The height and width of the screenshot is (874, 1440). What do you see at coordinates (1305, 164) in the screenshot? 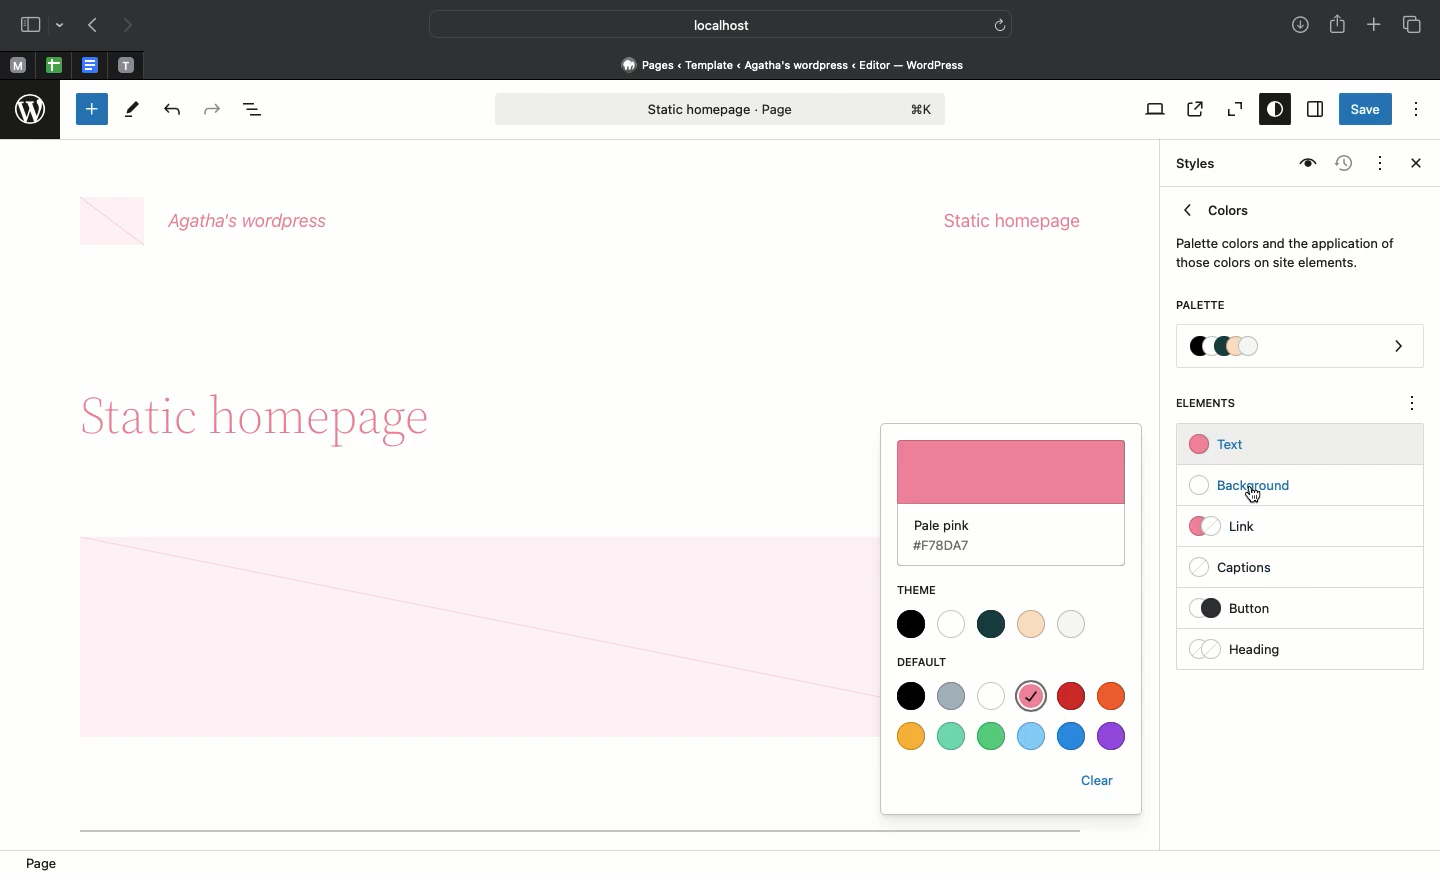
I see `Style book` at bounding box center [1305, 164].